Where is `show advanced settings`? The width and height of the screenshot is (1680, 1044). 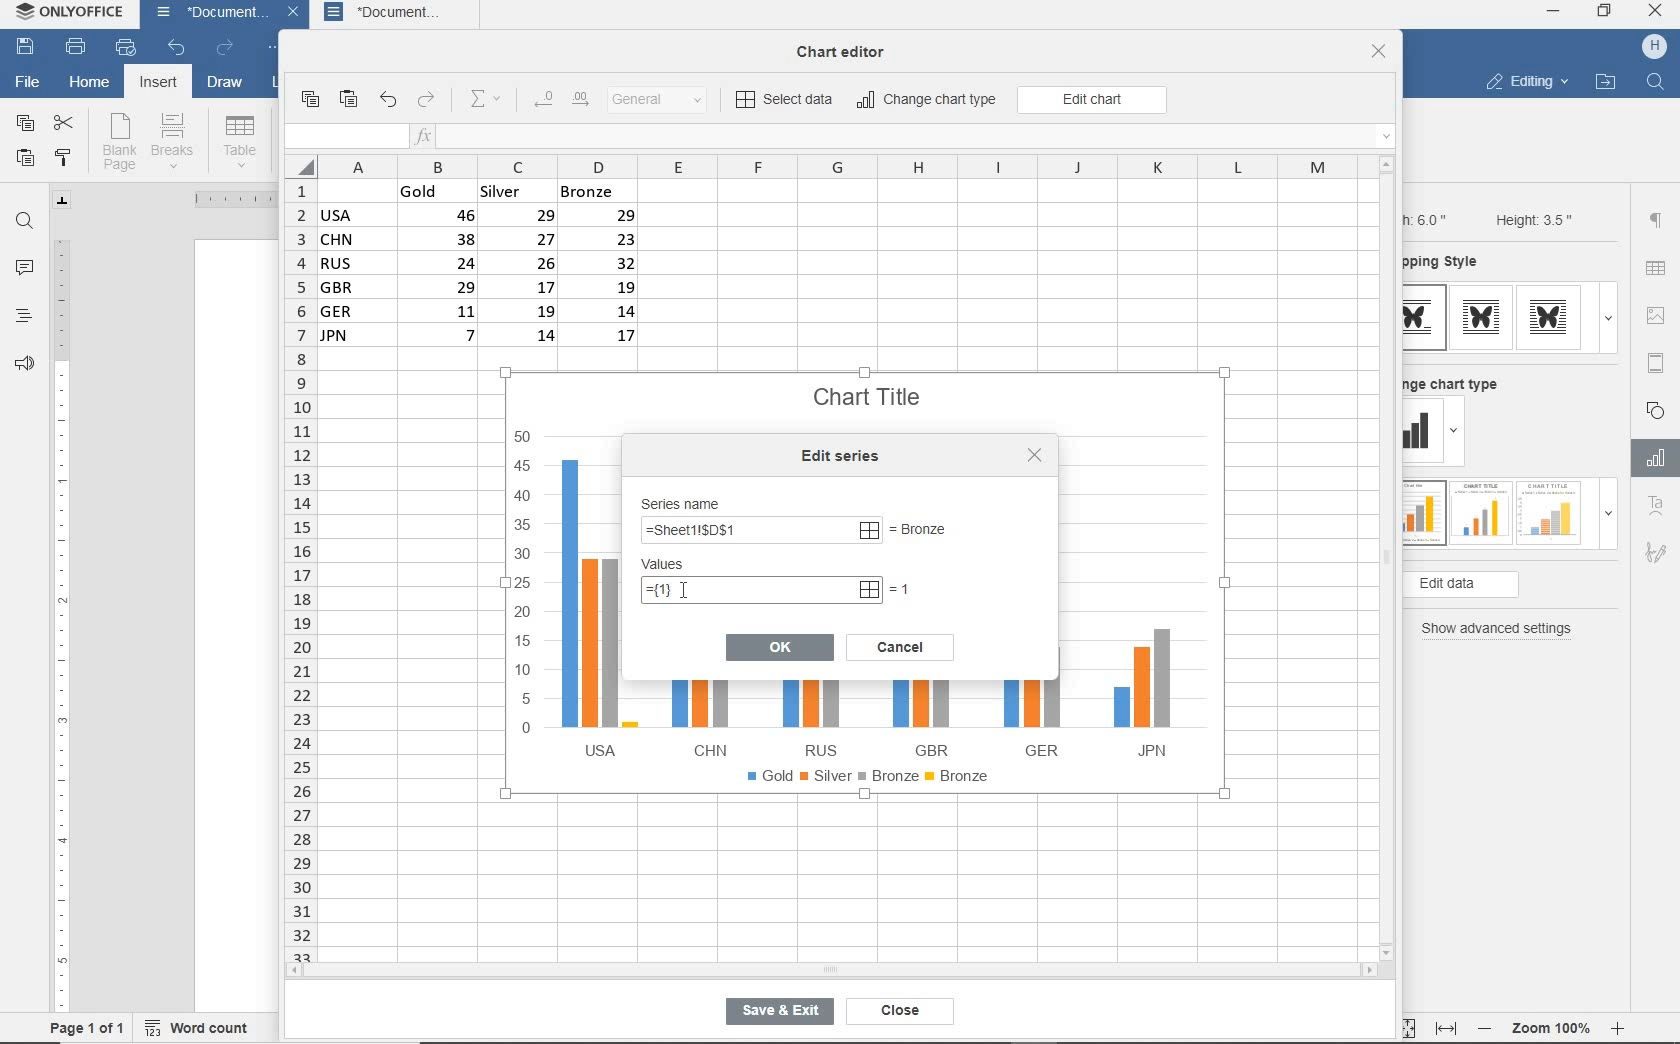 show advanced settings is located at coordinates (1502, 629).